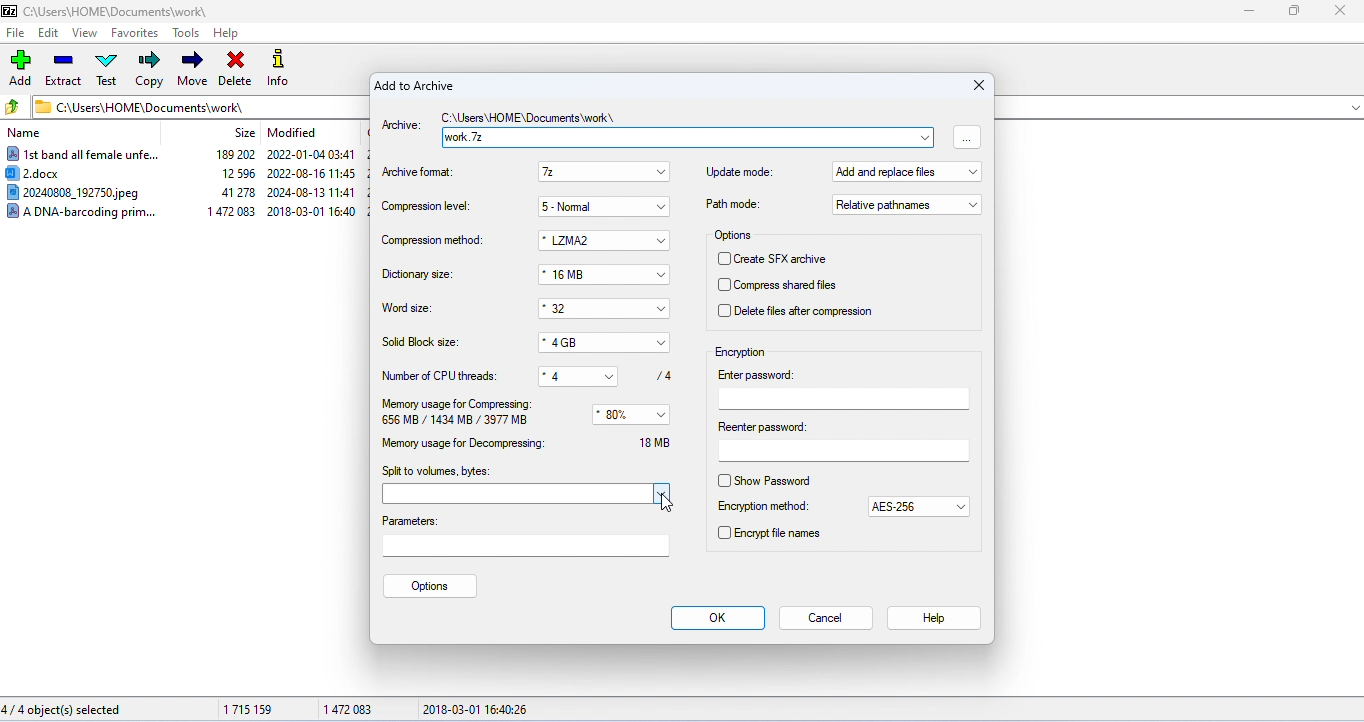 This screenshot has width=1364, height=722. Describe the element at coordinates (442, 375) in the screenshot. I see `number of CPU threads` at that location.